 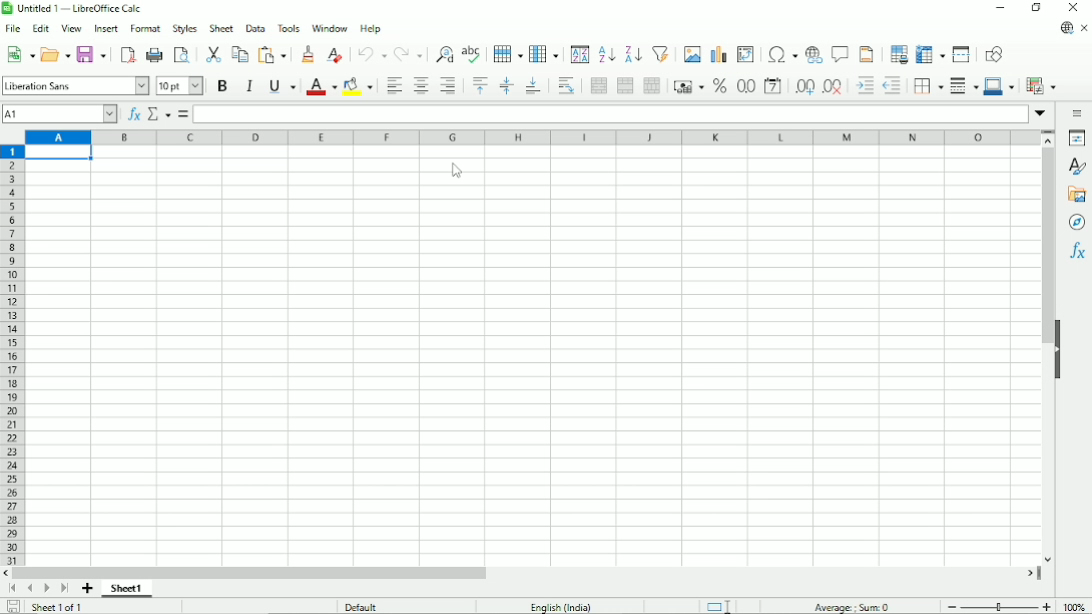 I want to click on Standard selection, so click(x=717, y=605).